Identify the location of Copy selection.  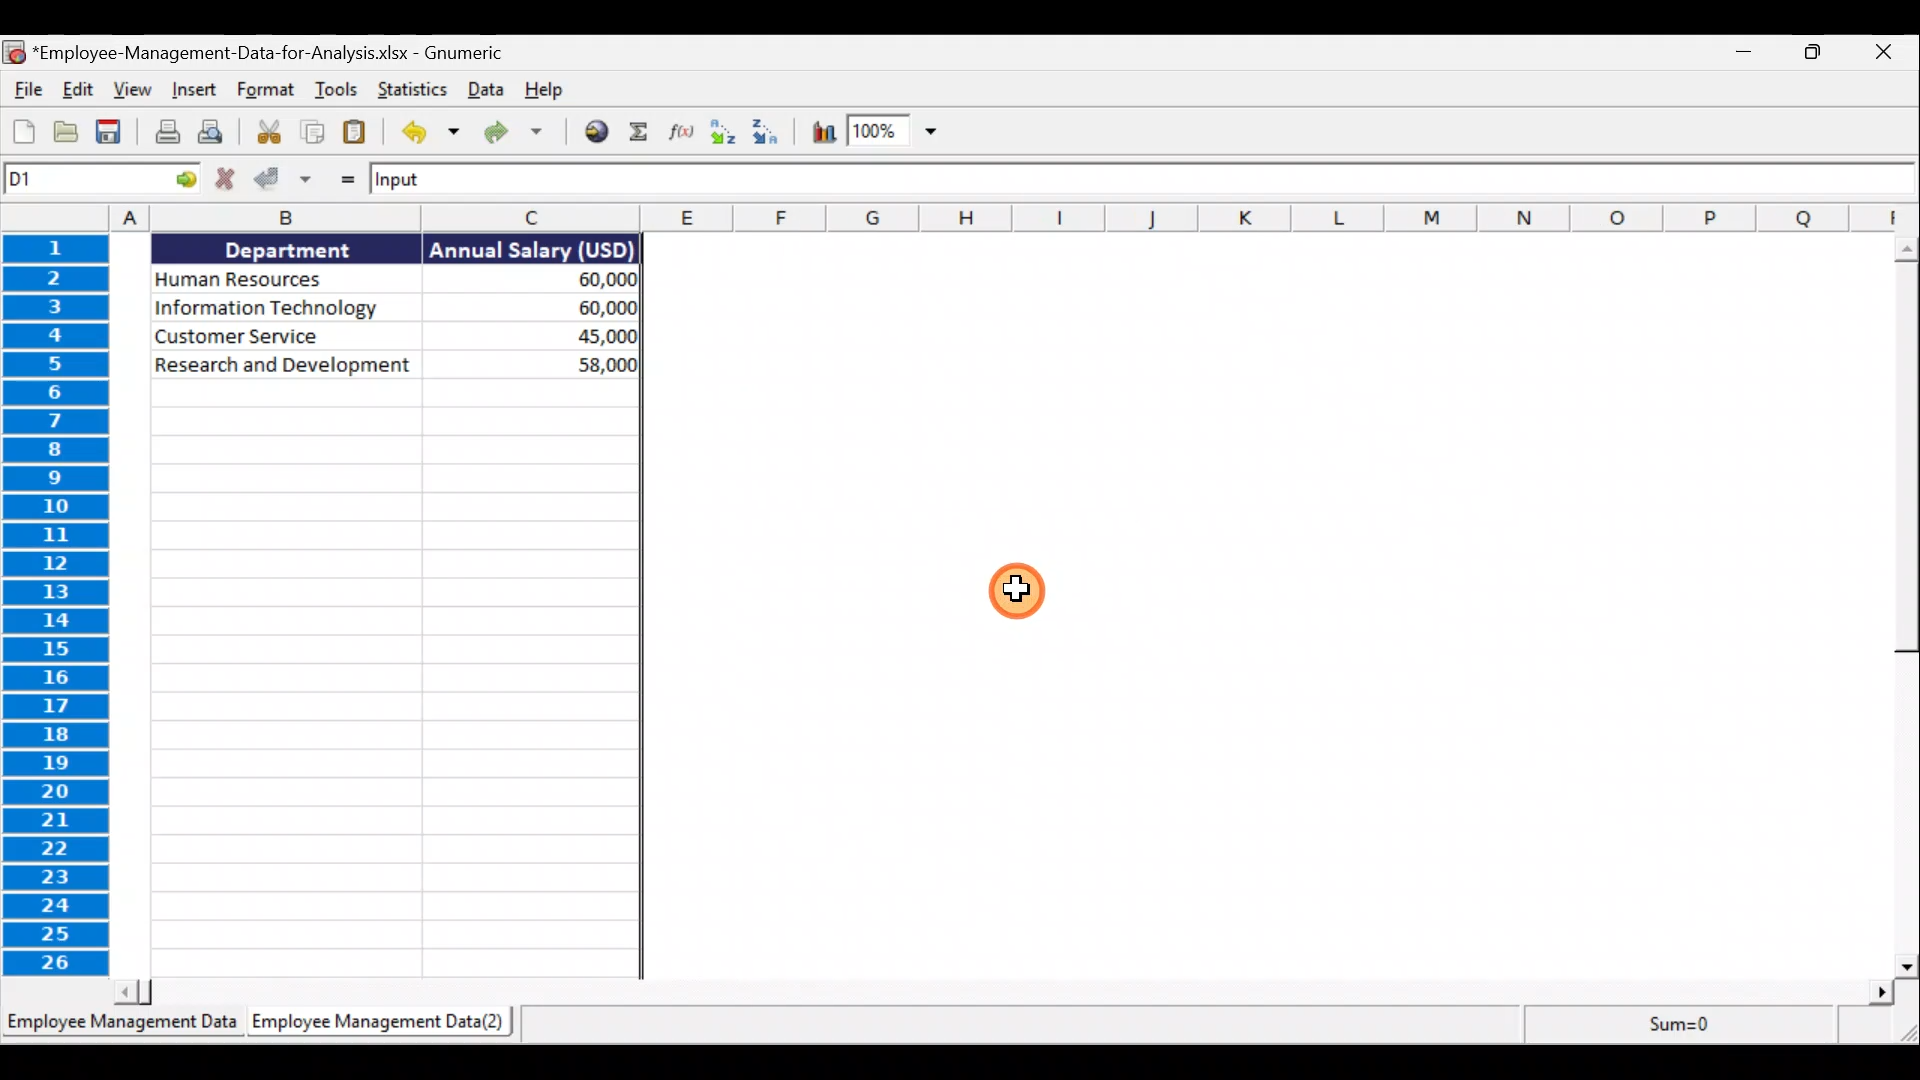
(316, 132).